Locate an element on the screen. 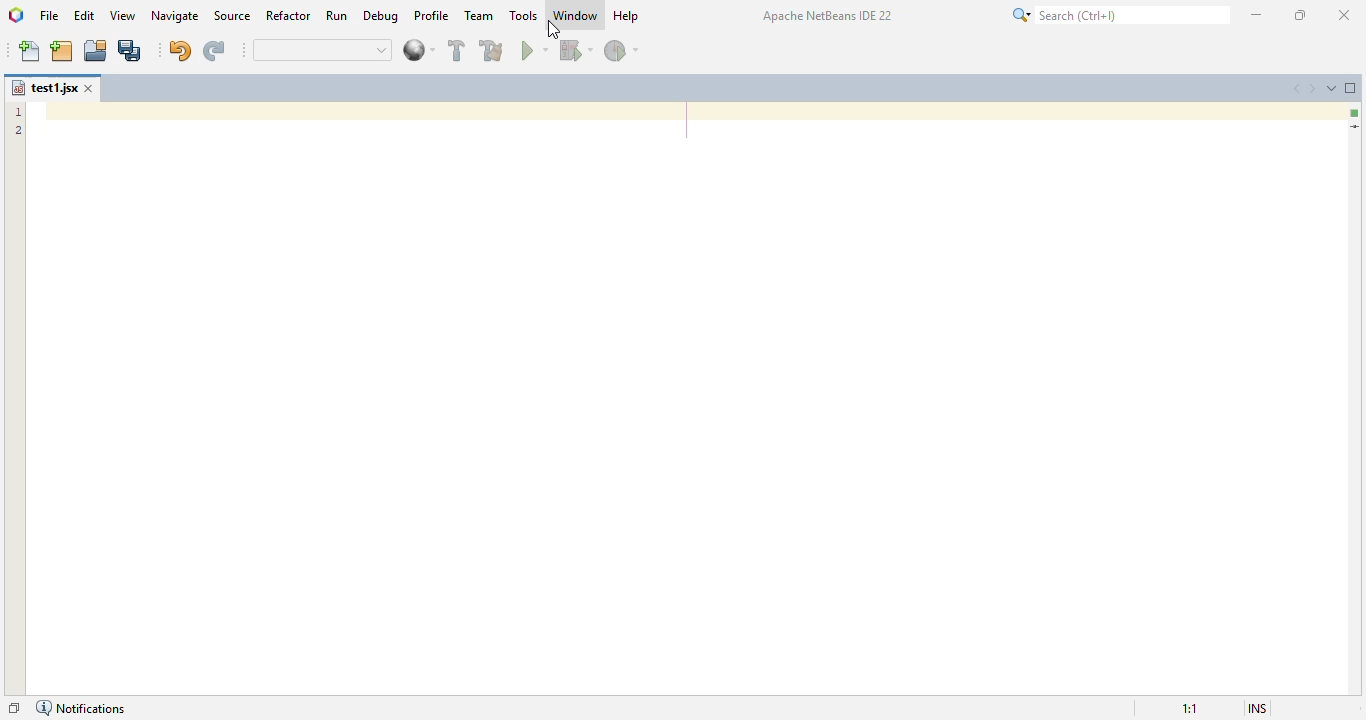  undo is located at coordinates (180, 50).